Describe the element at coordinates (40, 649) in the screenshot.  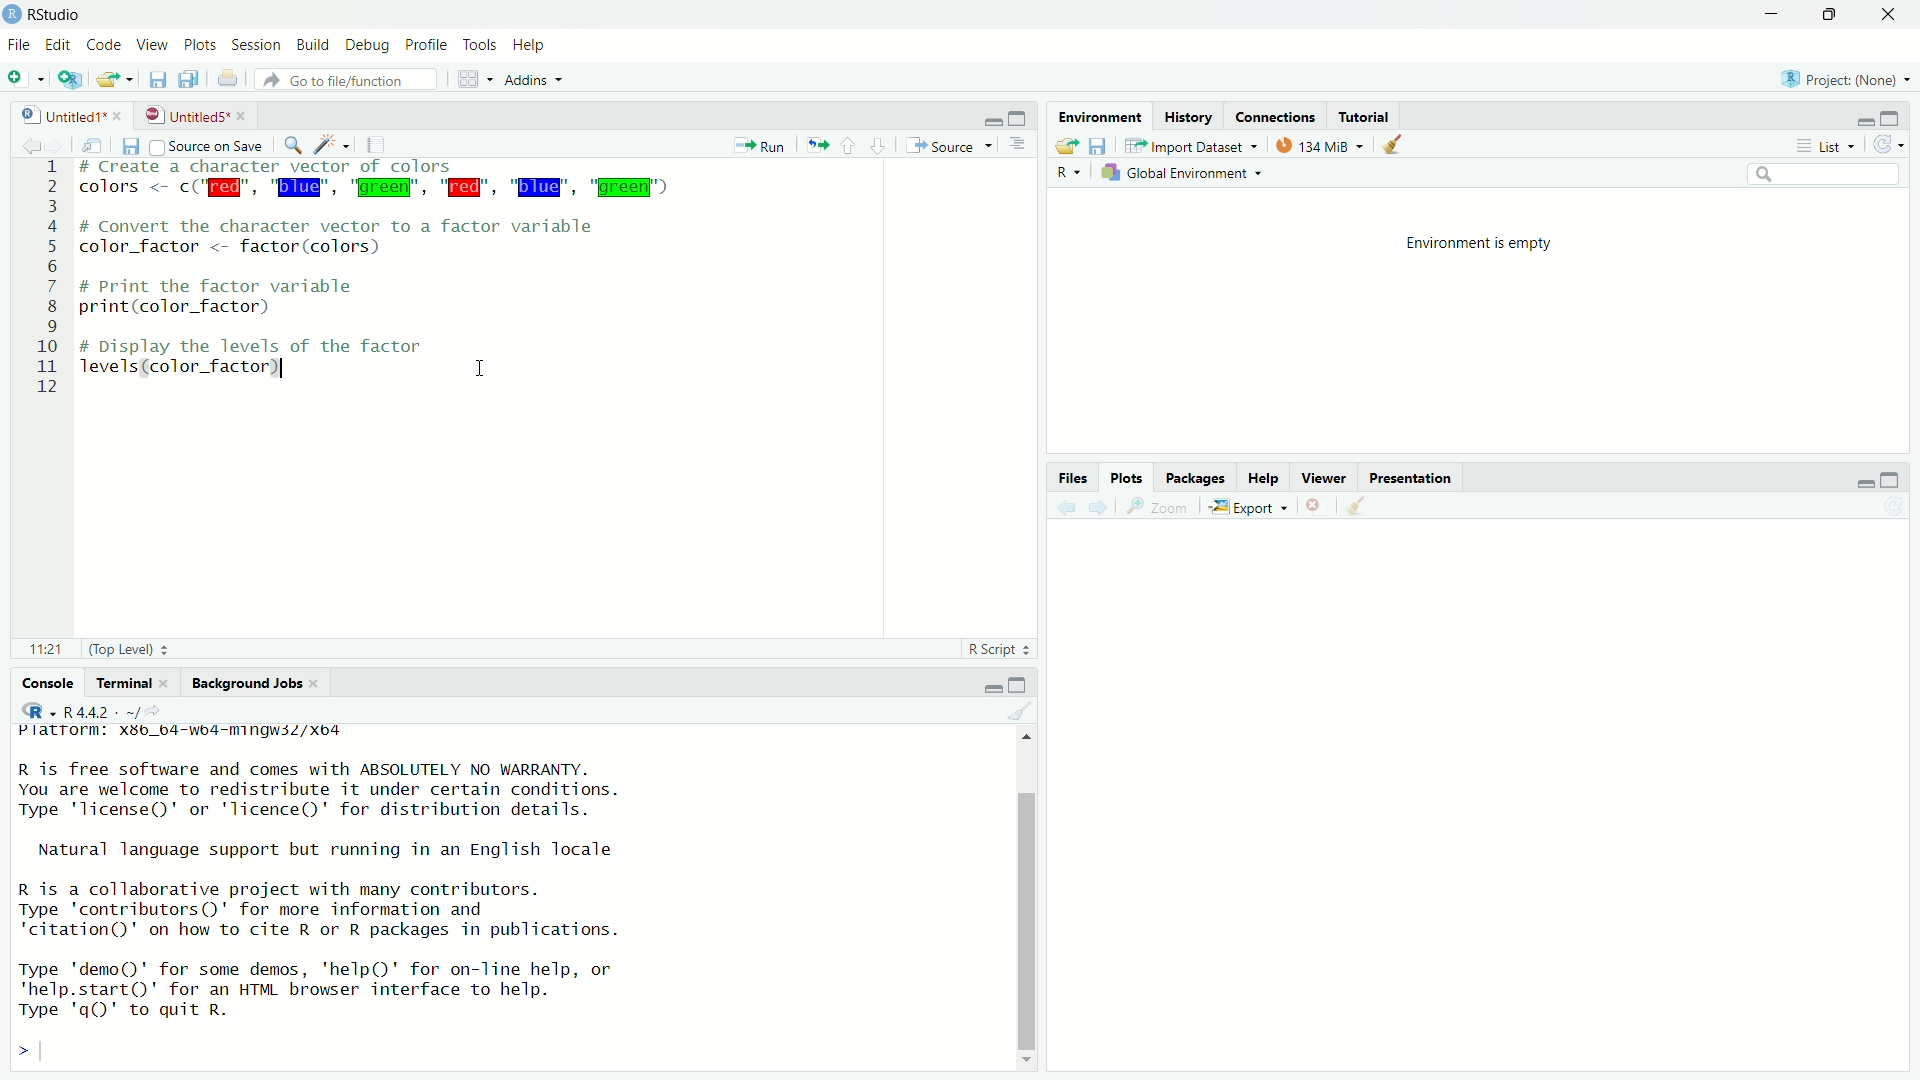
I see `12:1` at that location.